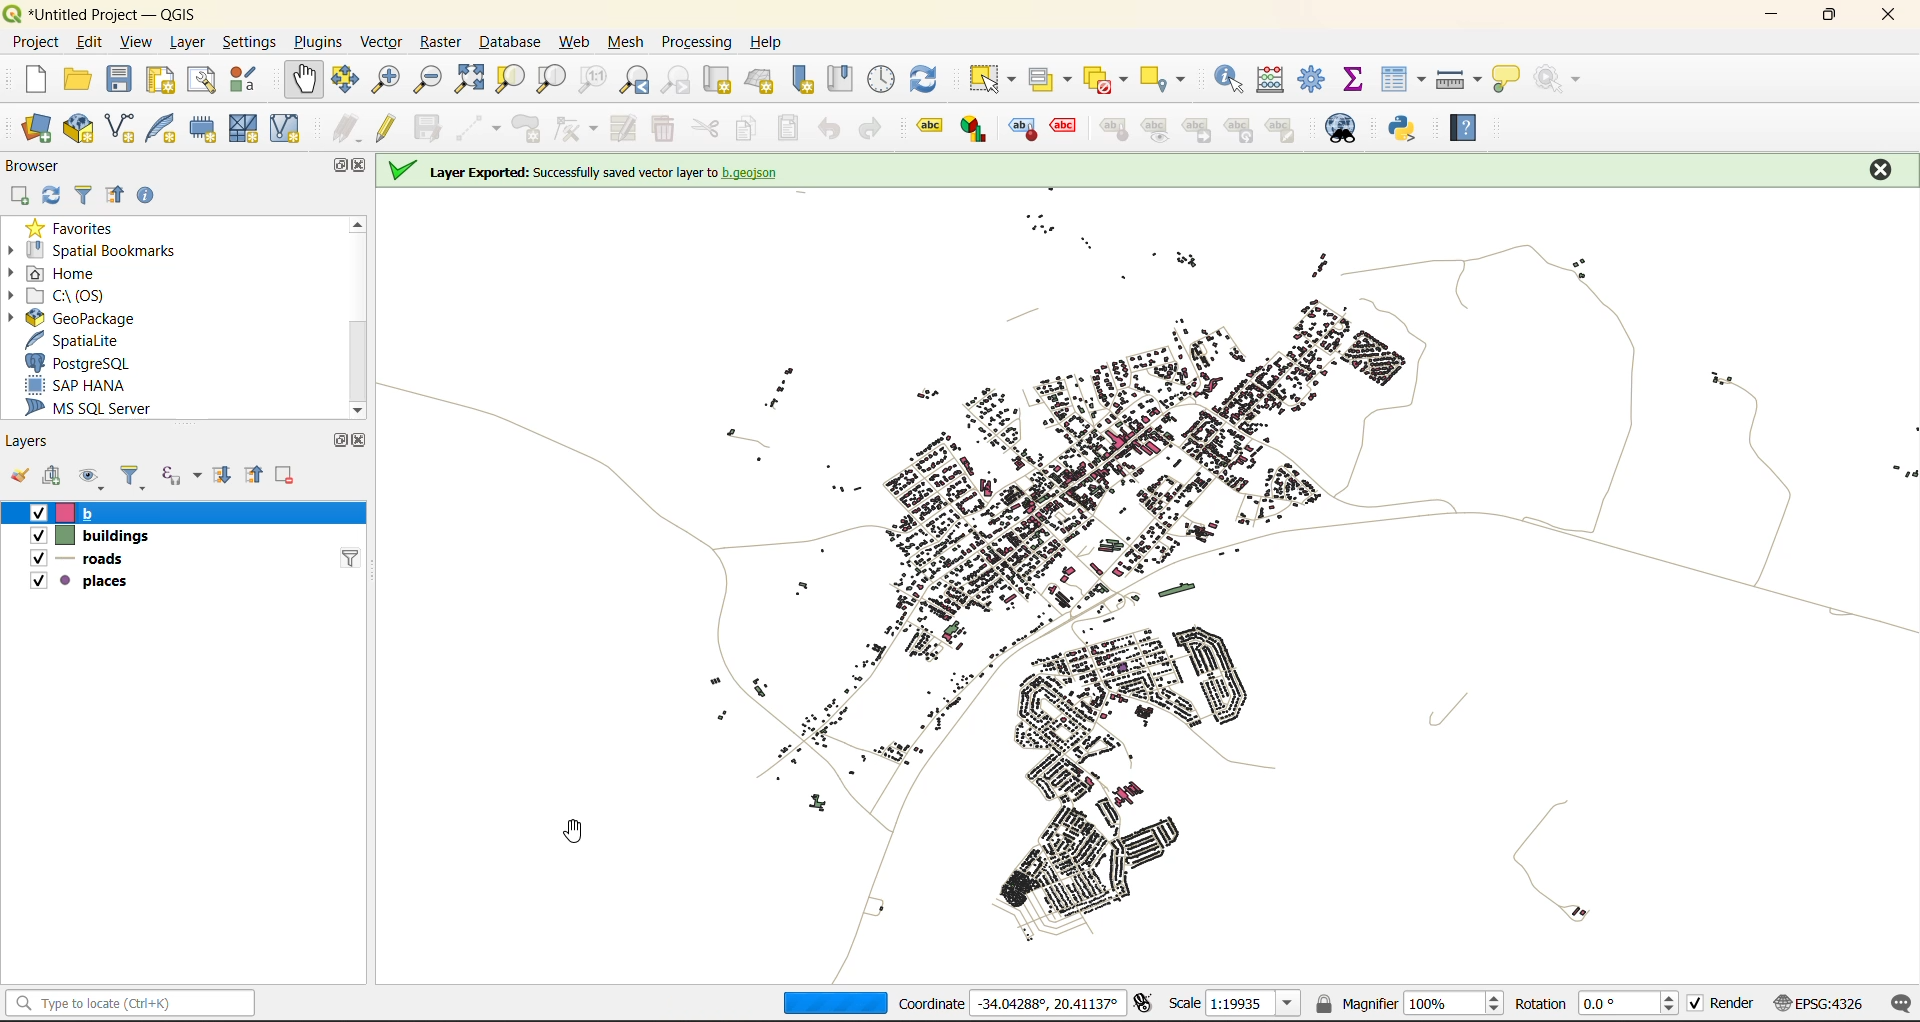 Image resolution: width=1920 pixels, height=1022 pixels. What do you see at coordinates (55, 195) in the screenshot?
I see `refresh` at bounding box center [55, 195].